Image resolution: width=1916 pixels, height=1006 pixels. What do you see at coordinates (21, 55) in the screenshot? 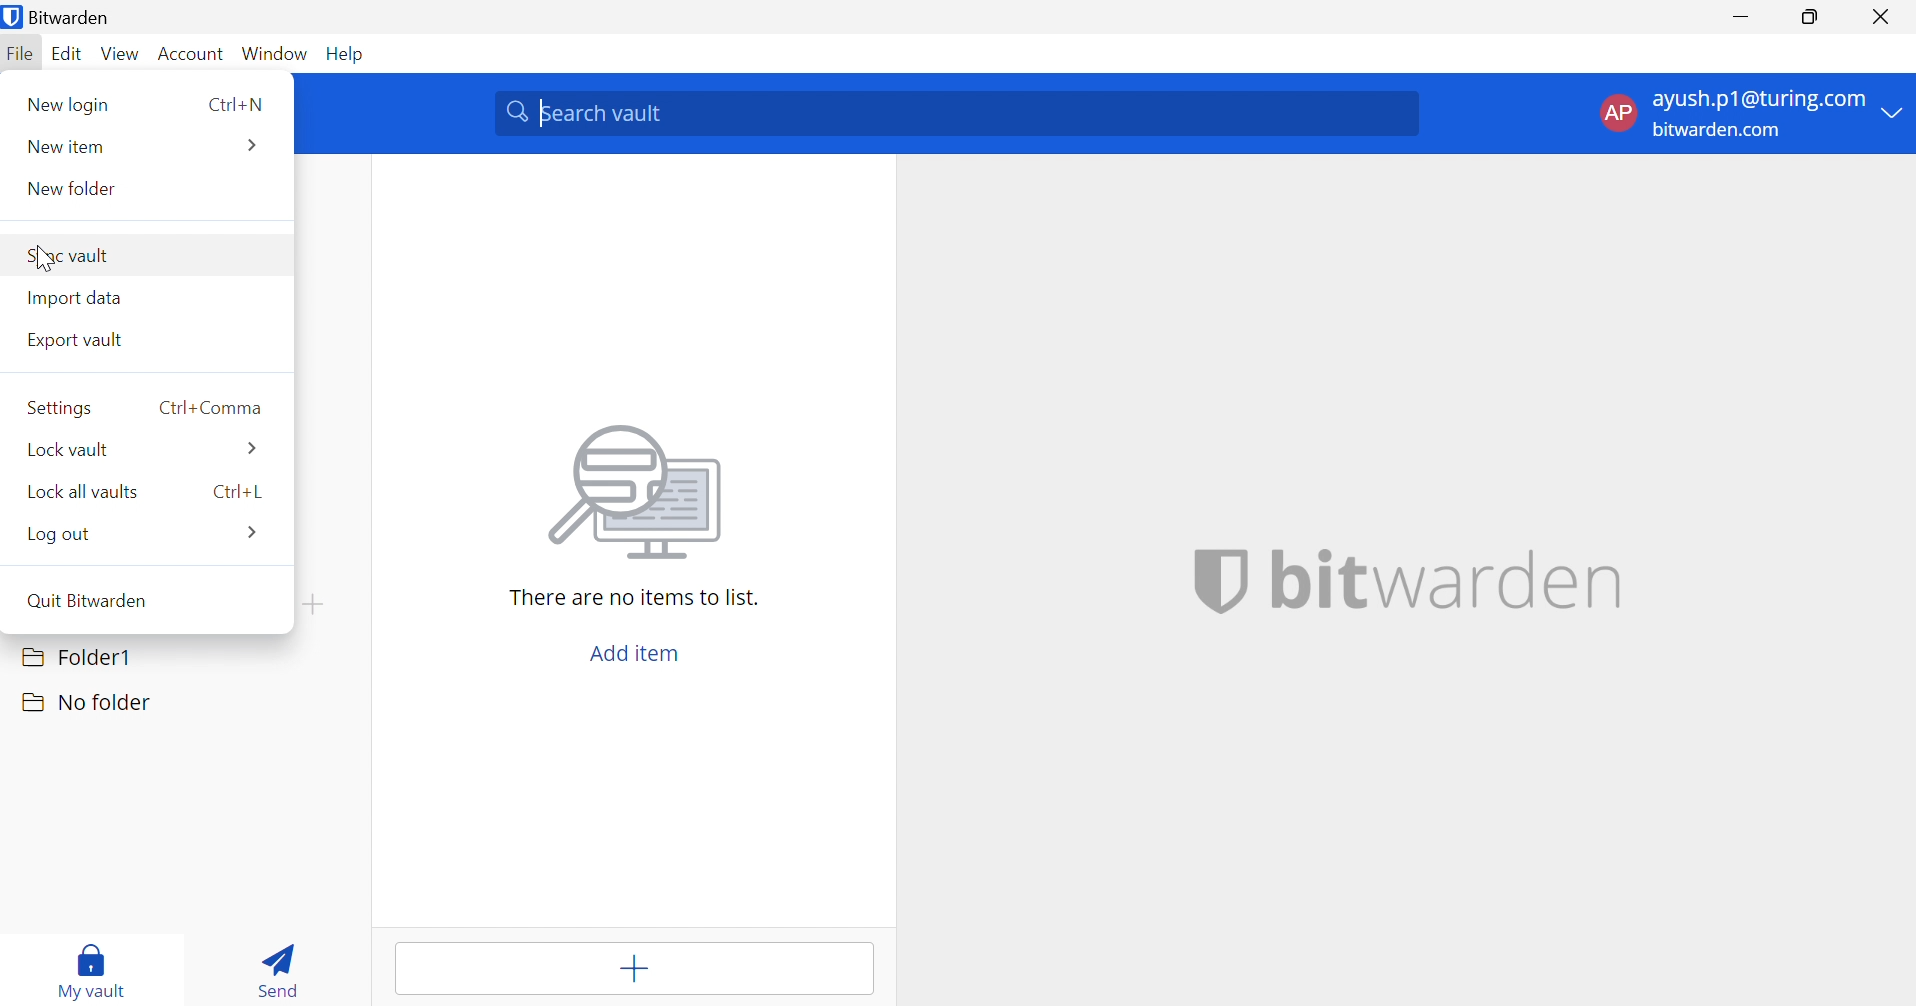
I see `File` at bounding box center [21, 55].